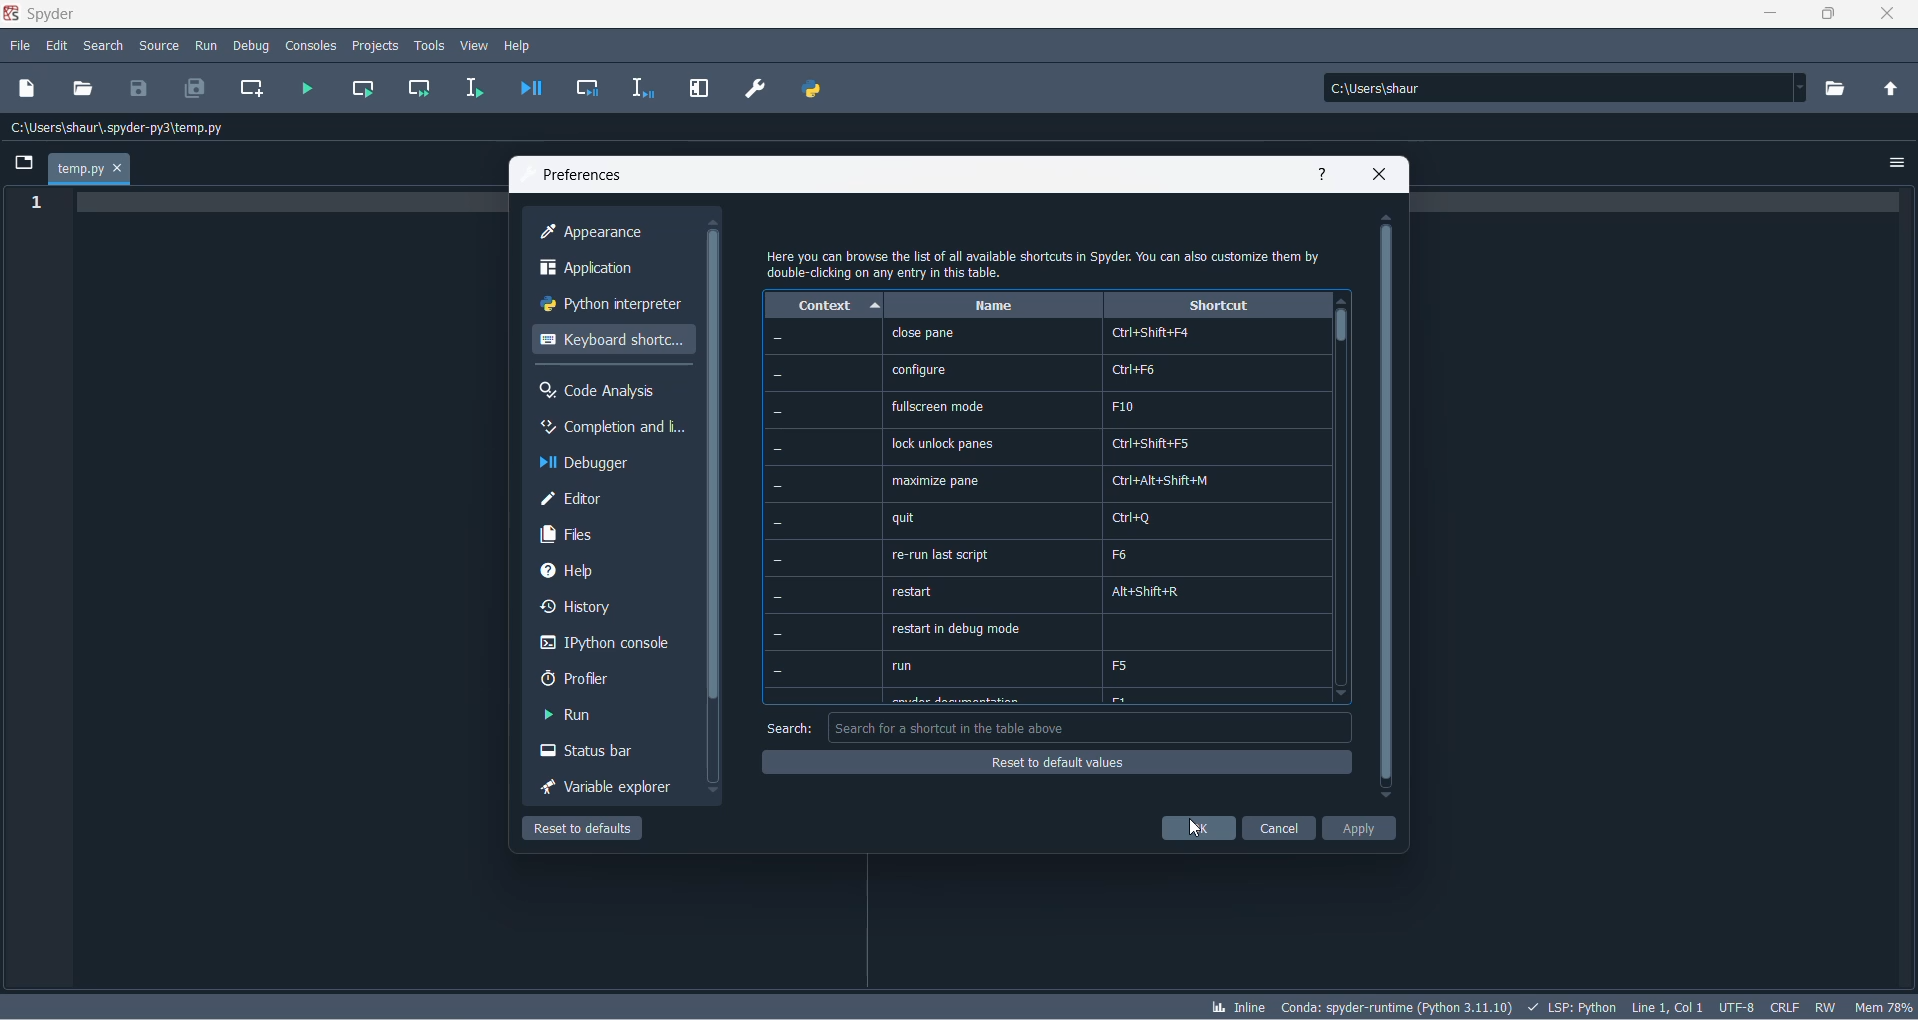 The image size is (1918, 1020). What do you see at coordinates (811, 86) in the screenshot?
I see `PYTHON PATH MANAGER` at bounding box center [811, 86].